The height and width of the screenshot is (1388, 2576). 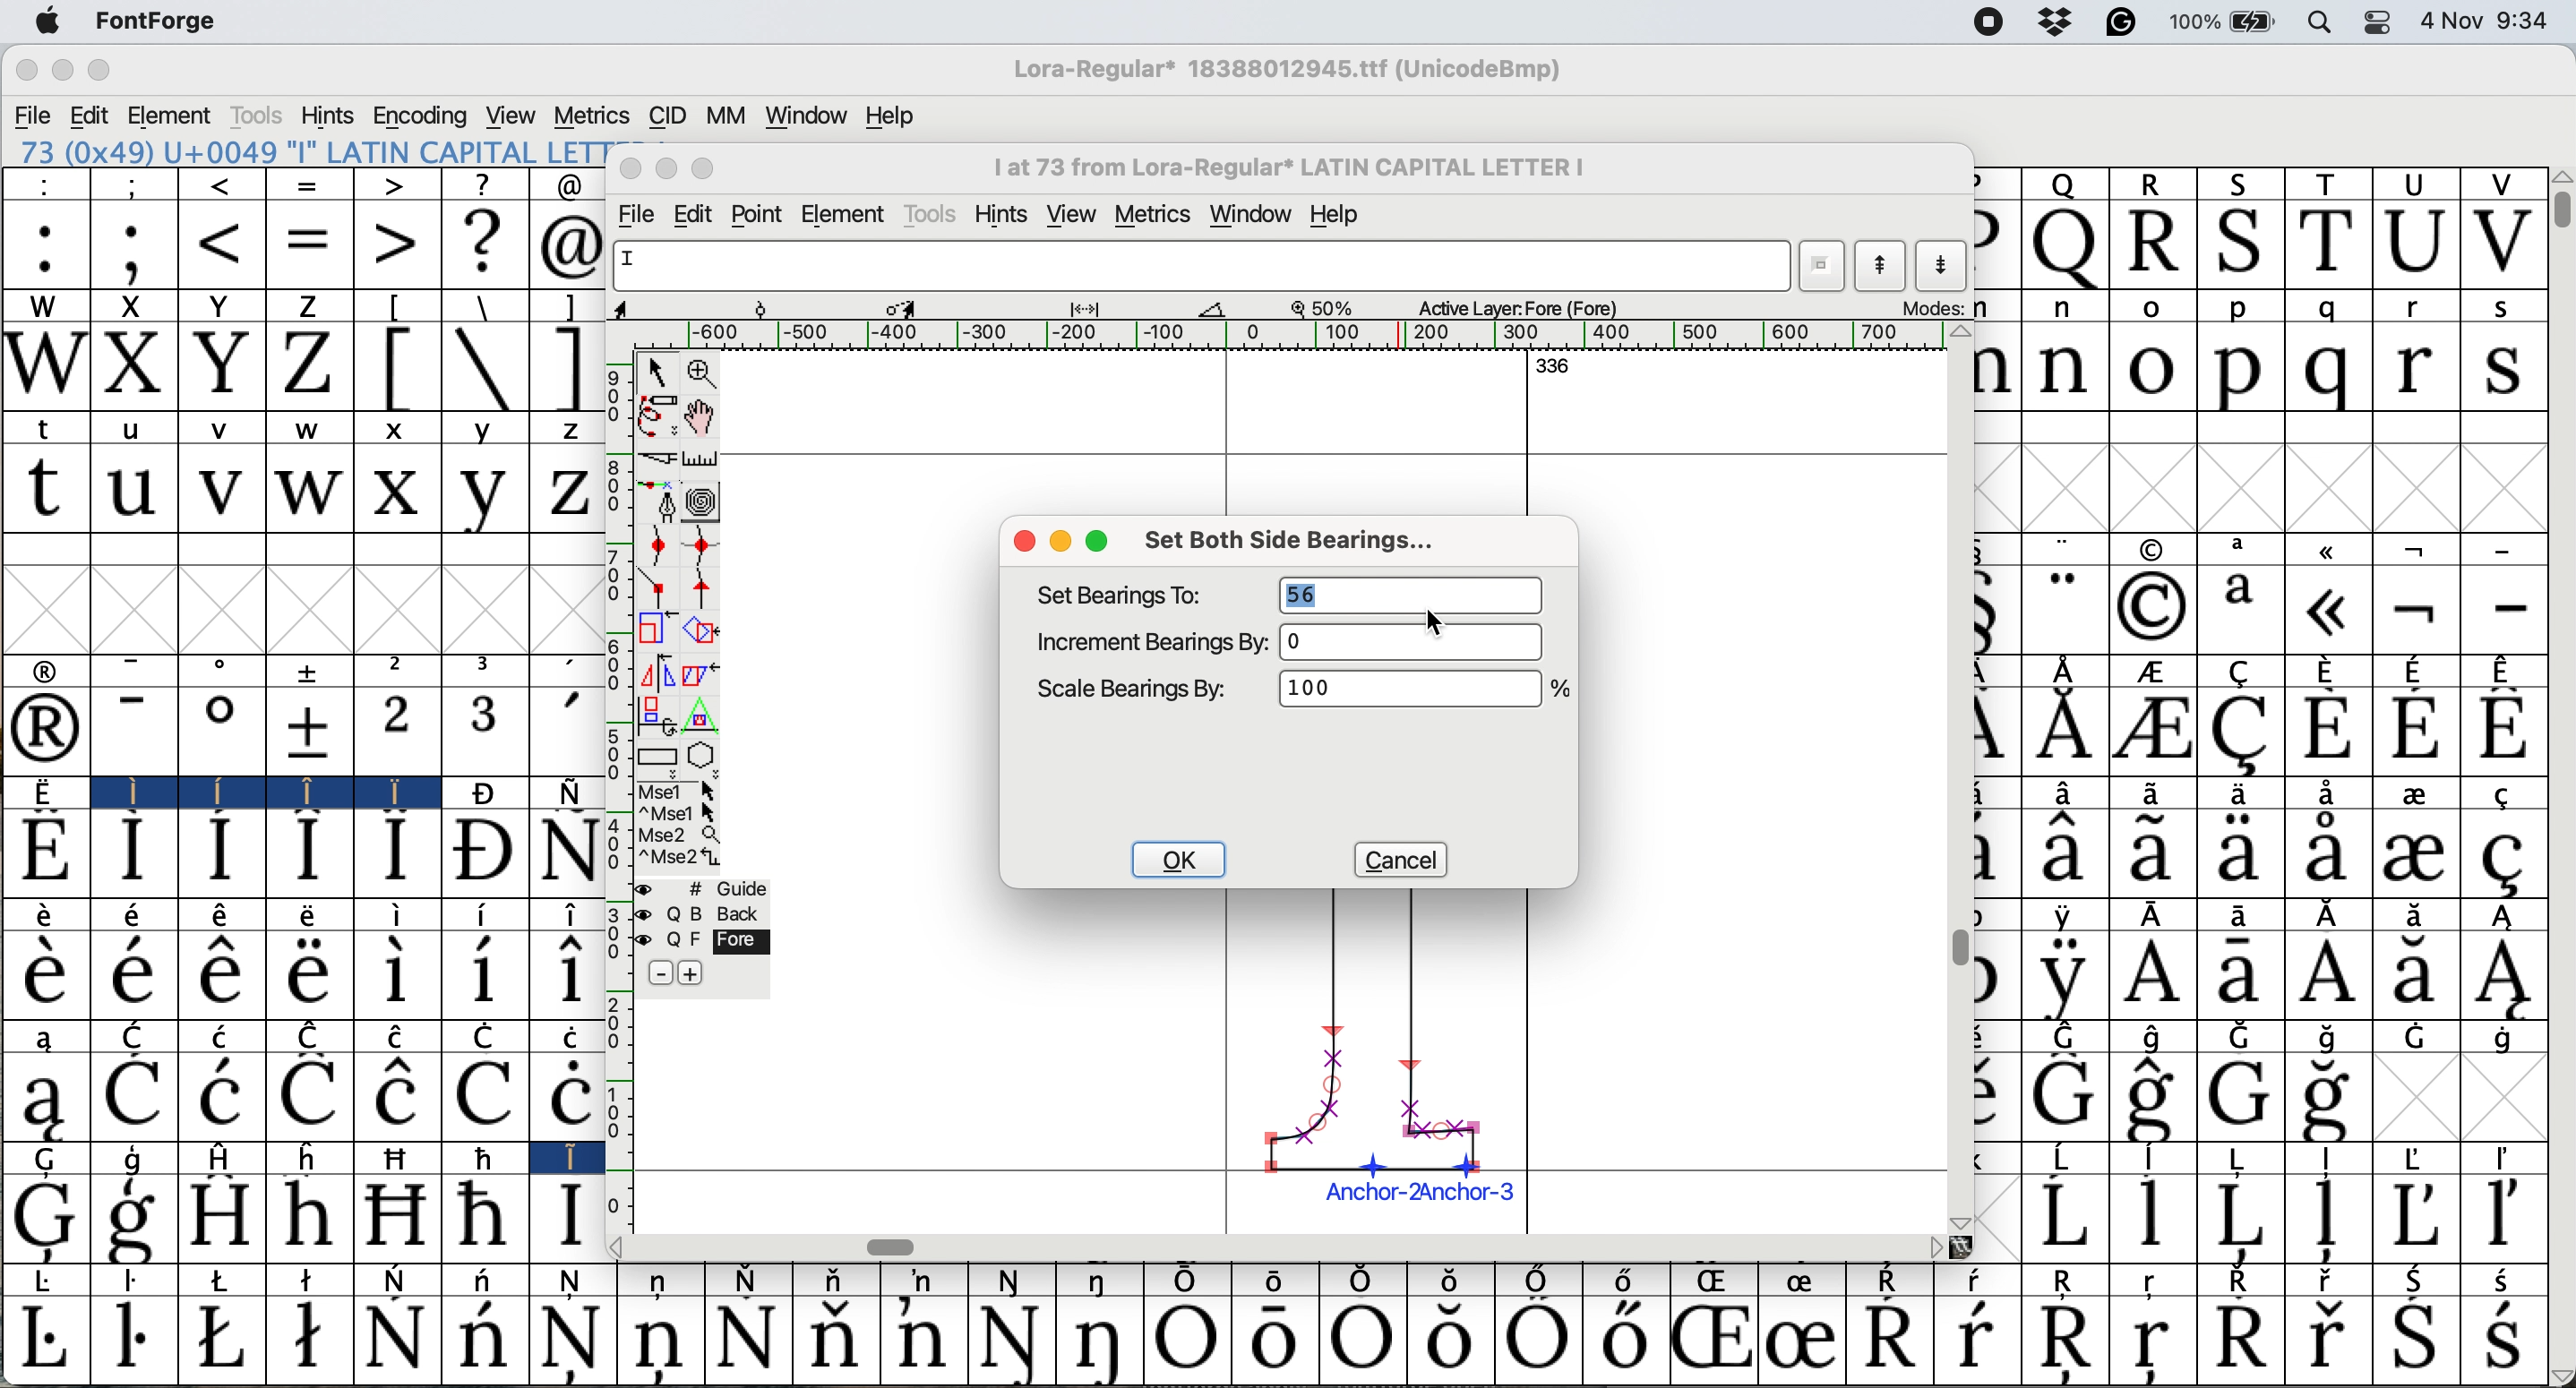 What do you see at coordinates (136, 1159) in the screenshot?
I see `g` at bounding box center [136, 1159].